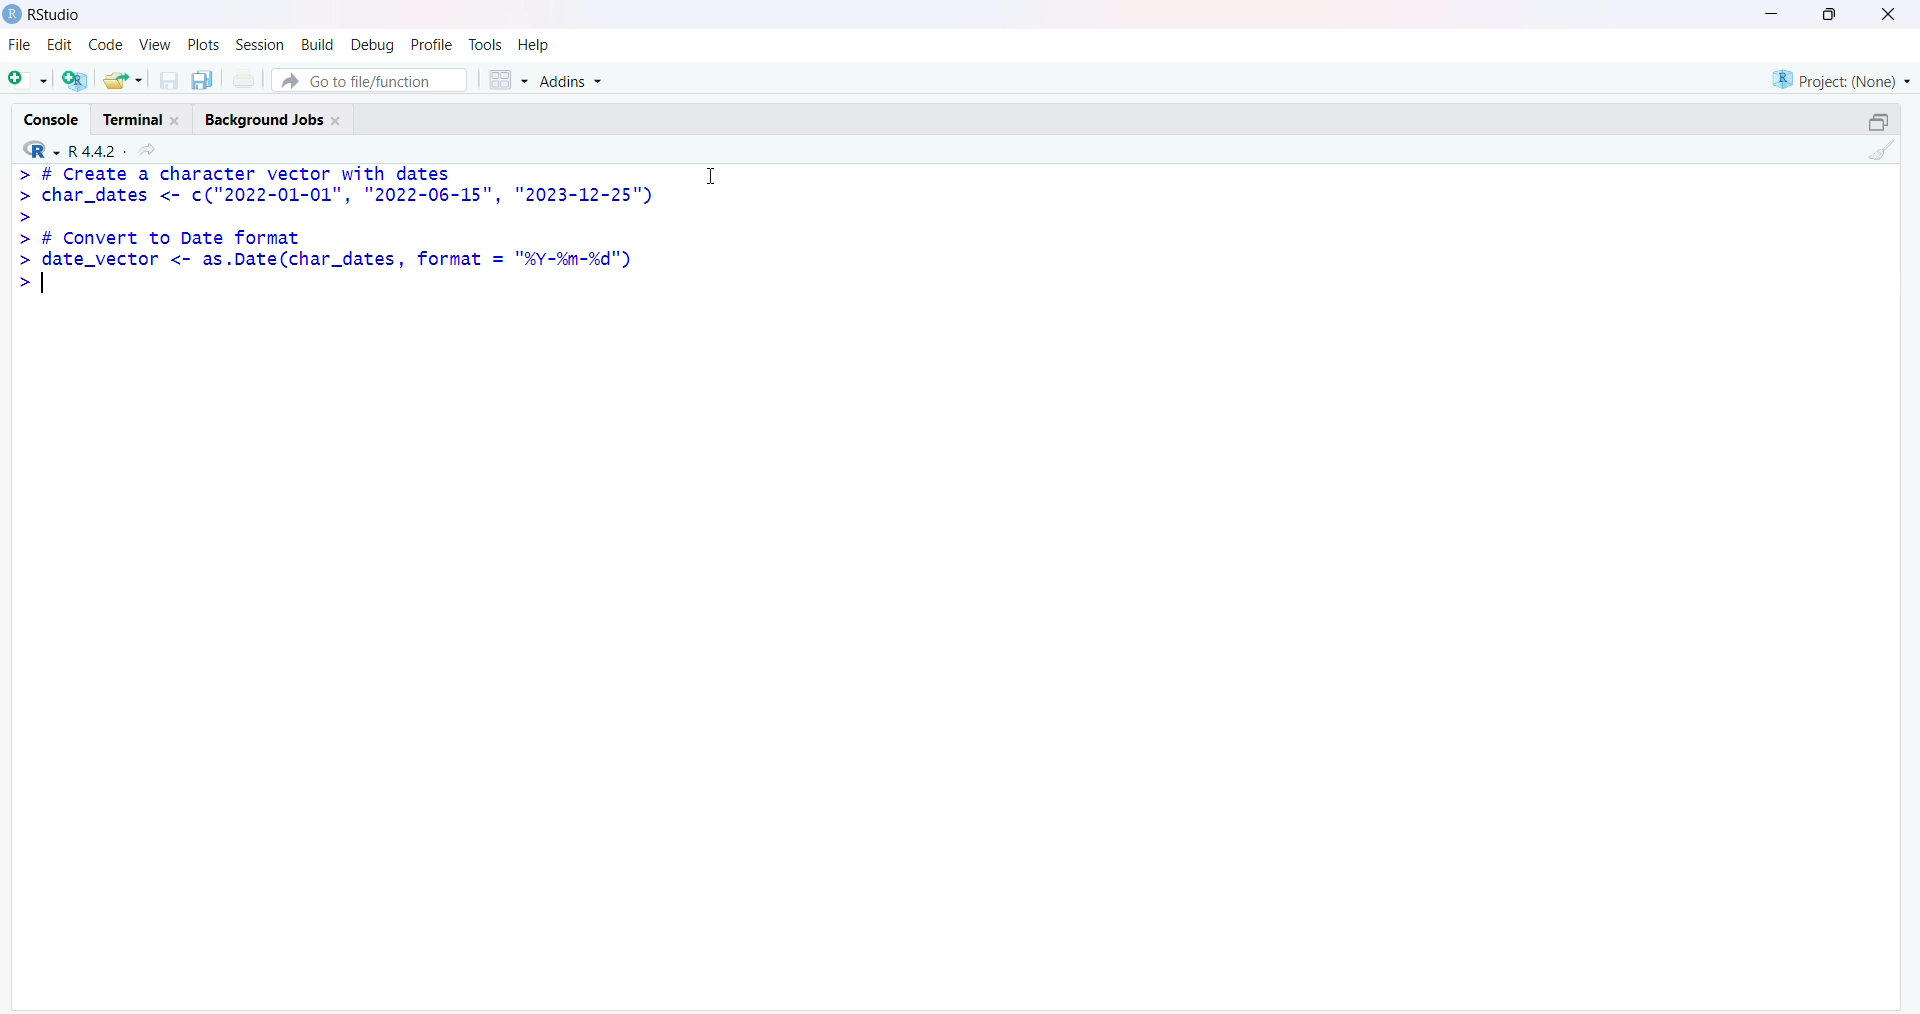 The height and width of the screenshot is (1014, 1920). I want to click on Minimize, so click(1776, 12).